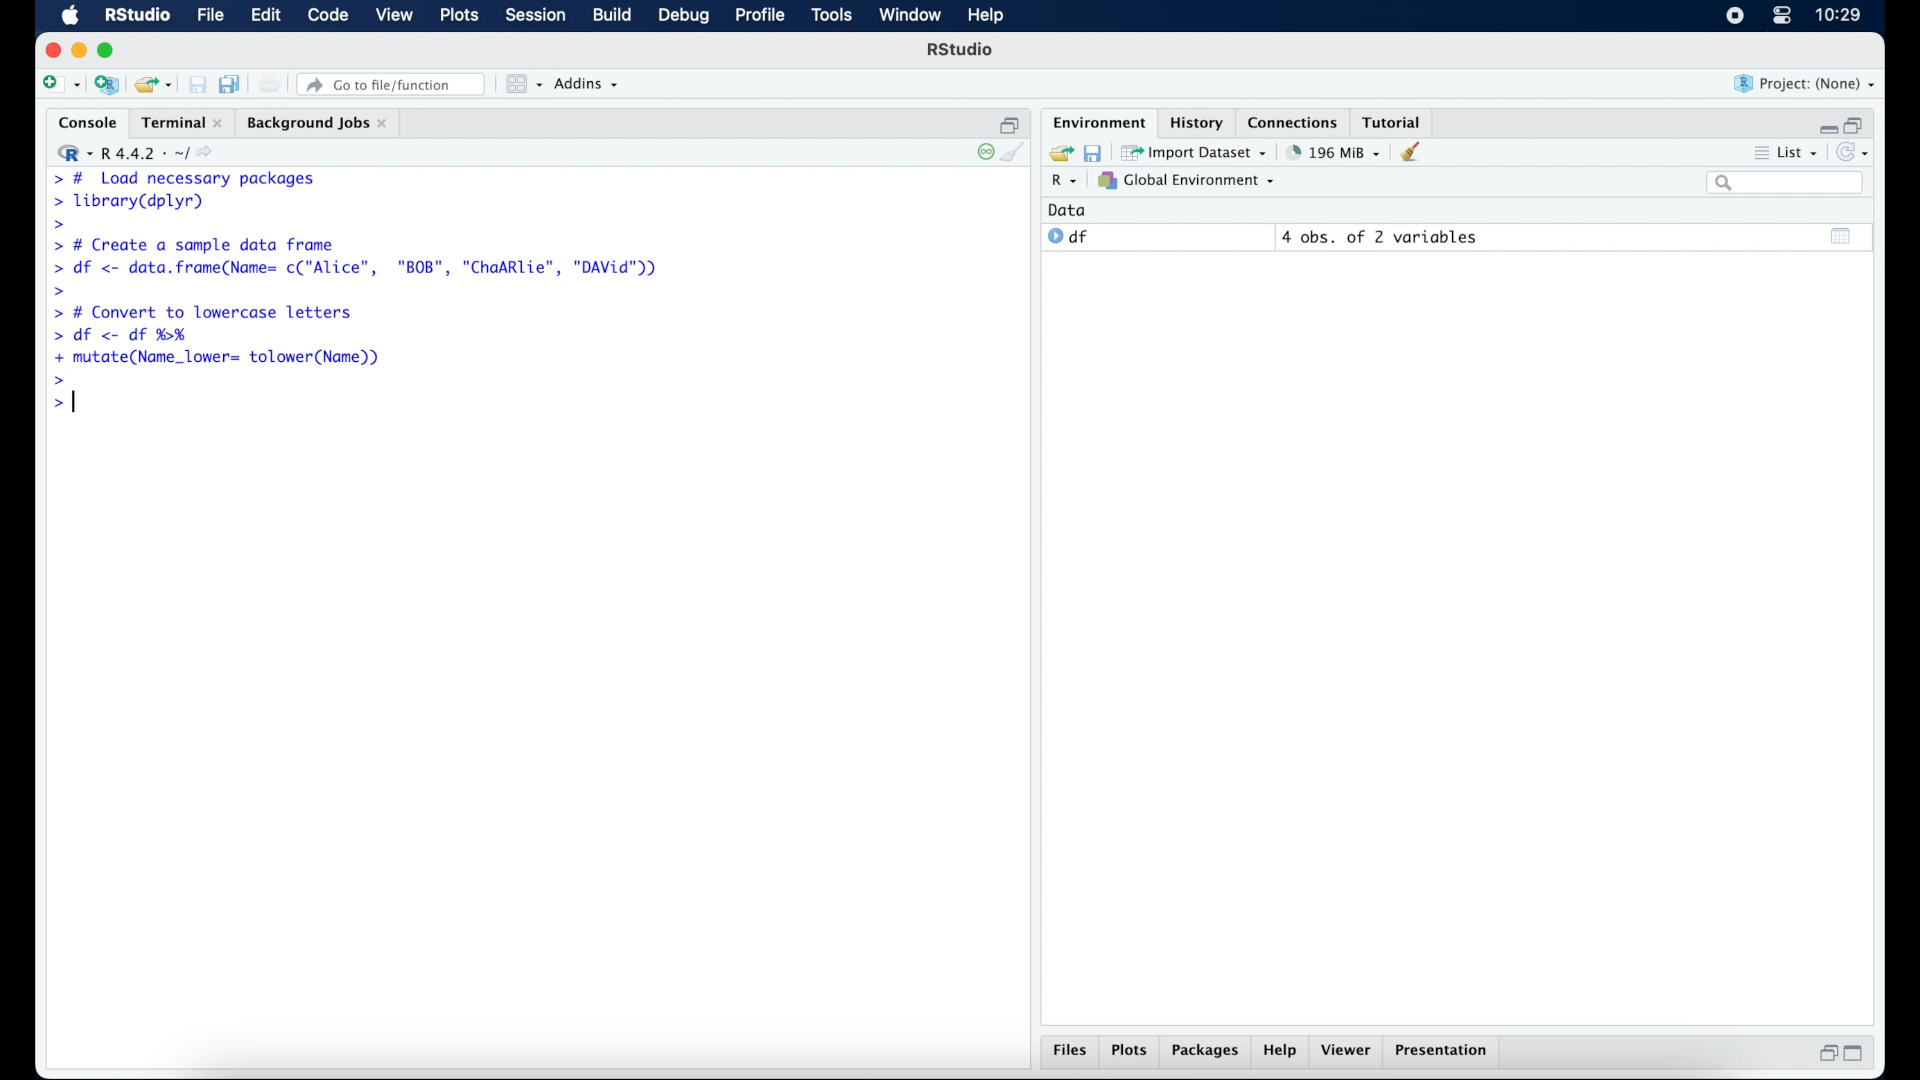 This screenshot has height=1080, width=1920. I want to click on profile, so click(760, 16).